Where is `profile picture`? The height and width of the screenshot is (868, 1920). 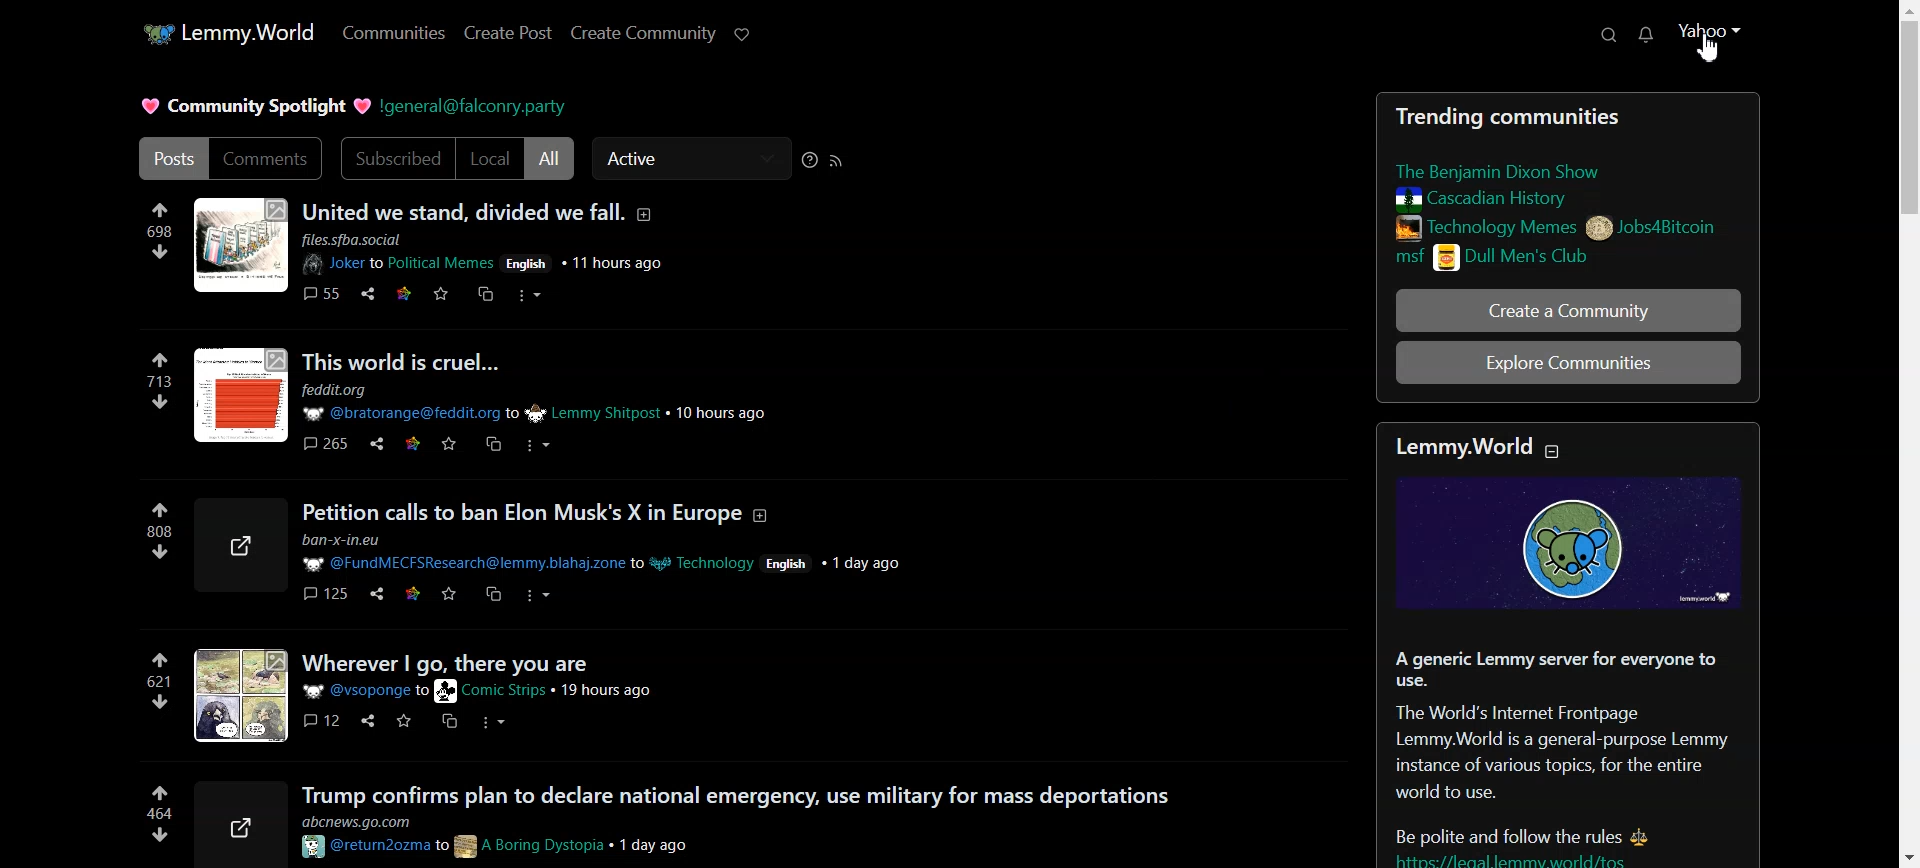
profile picture is located at coordinates (236, 696).